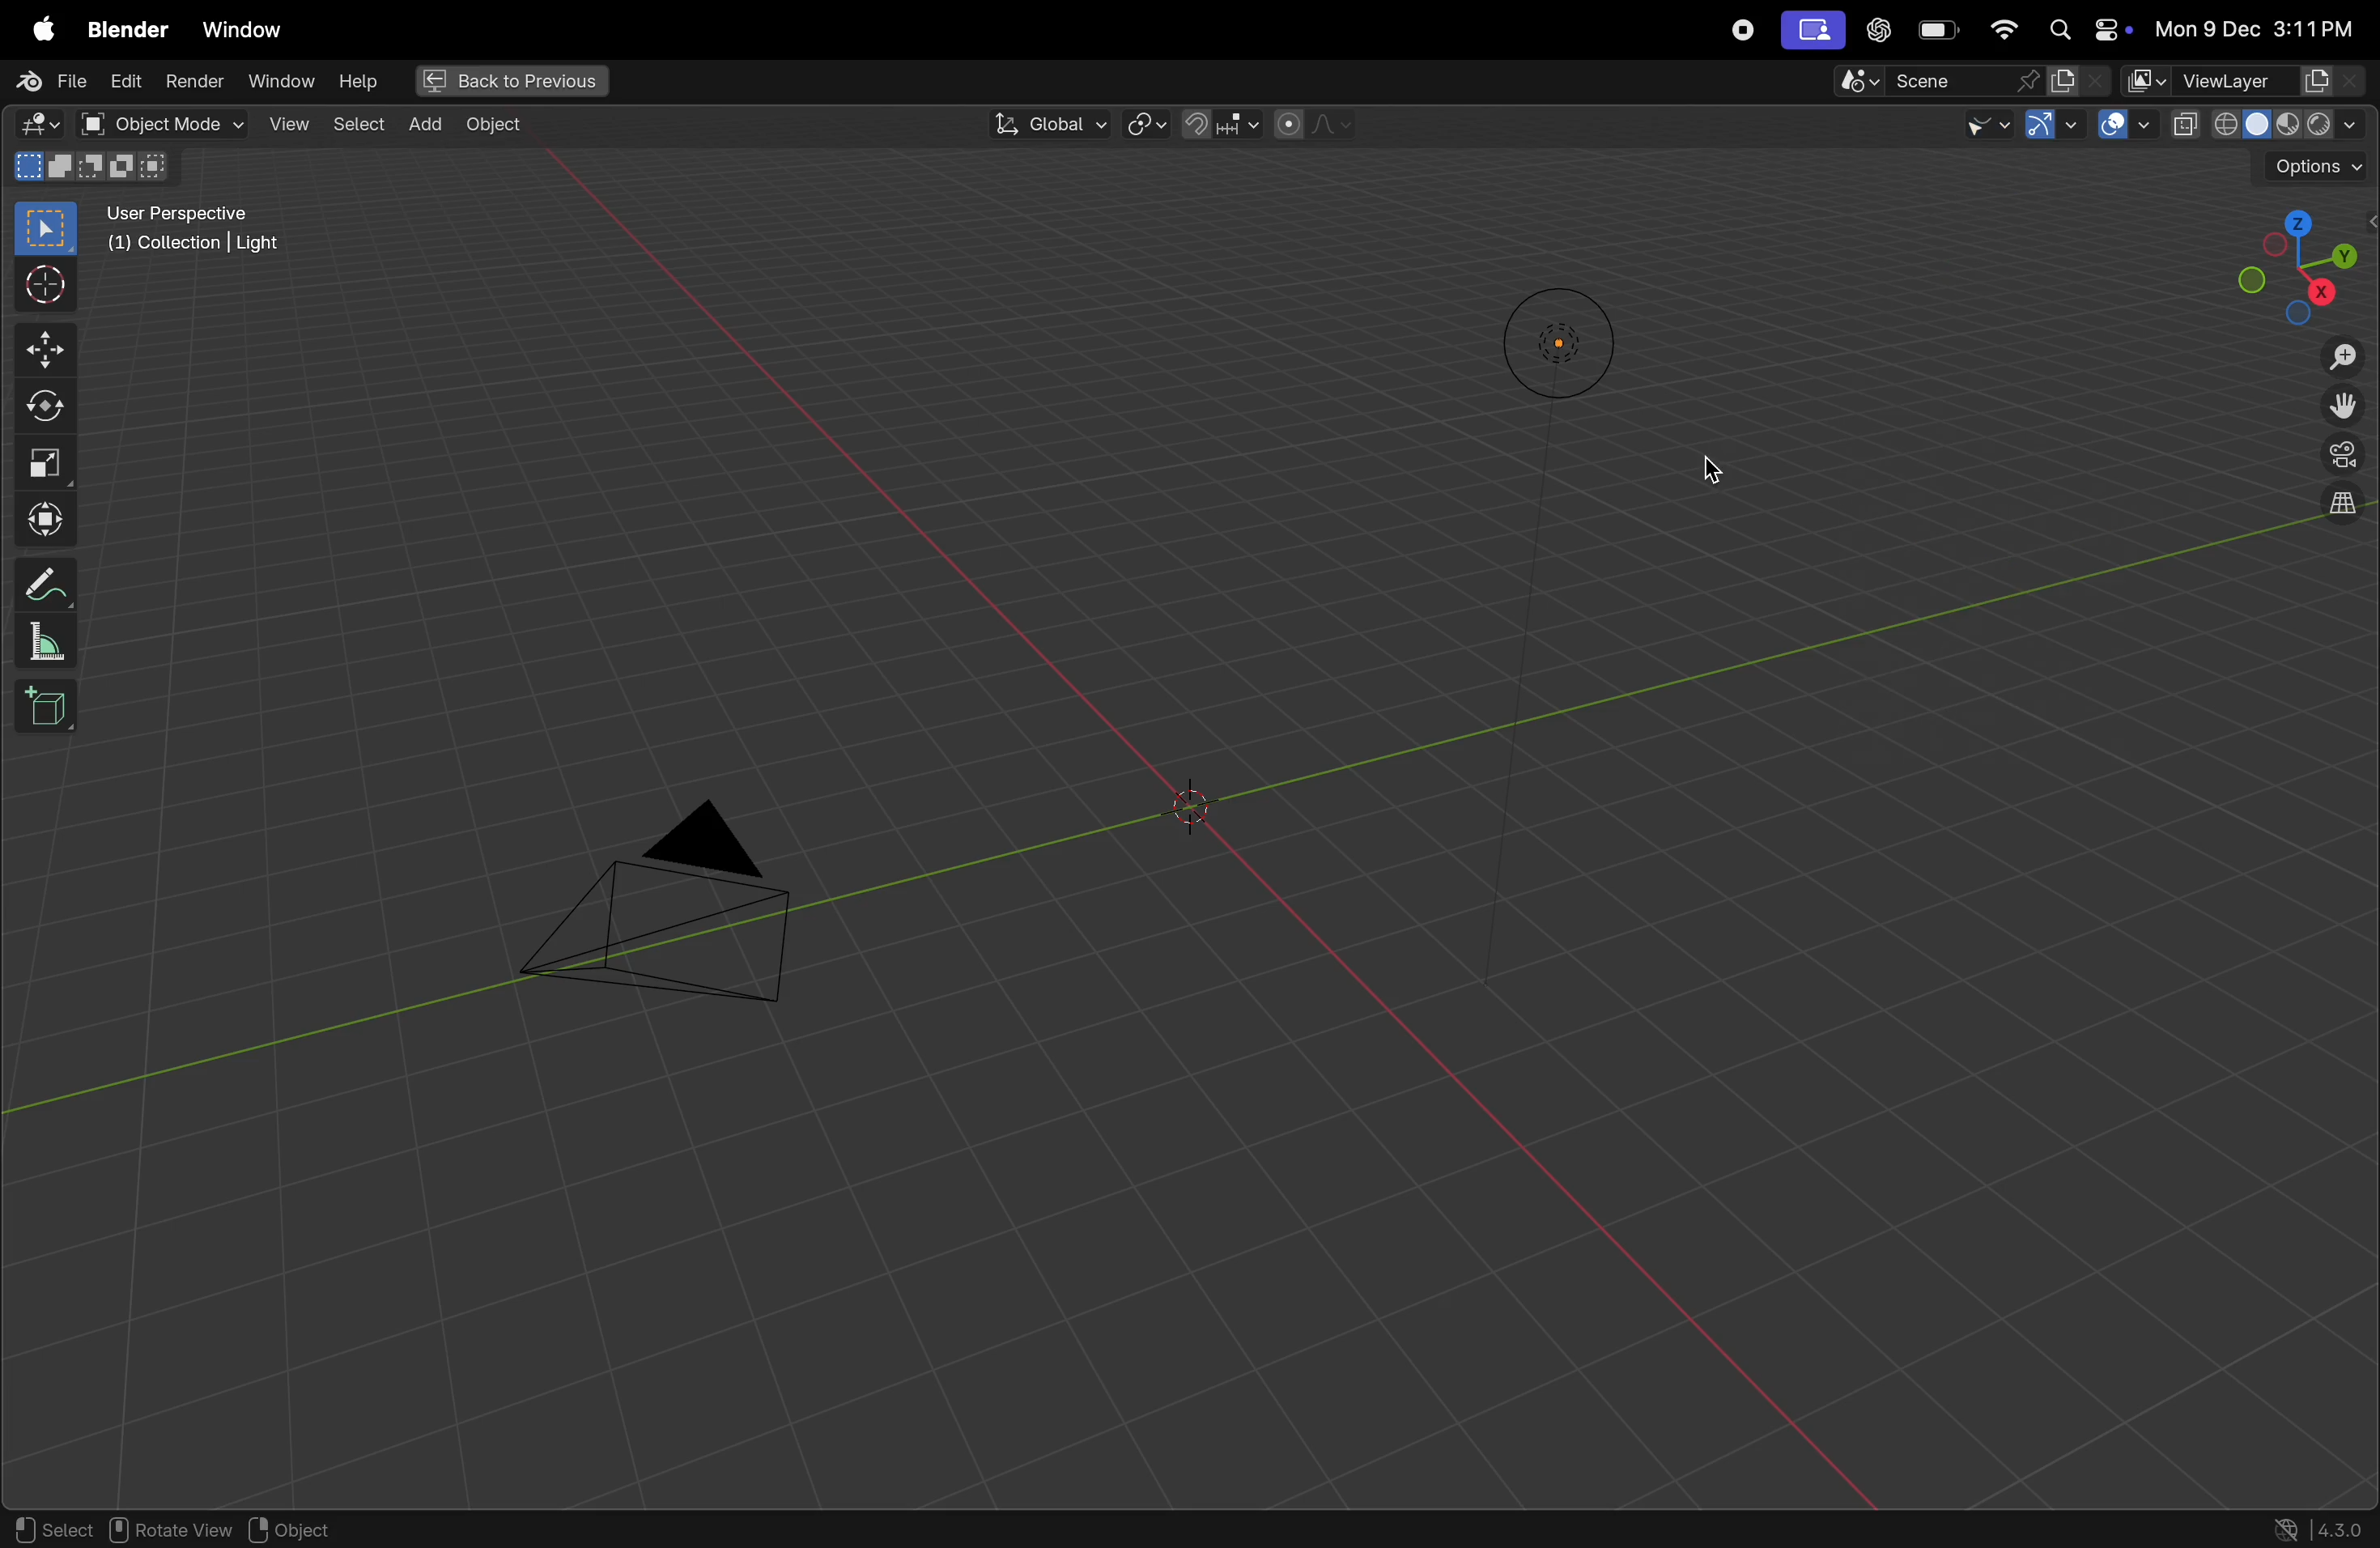 This screenshot has width=2380, height=1548. I want to click on date and time, so click(2254, 27).